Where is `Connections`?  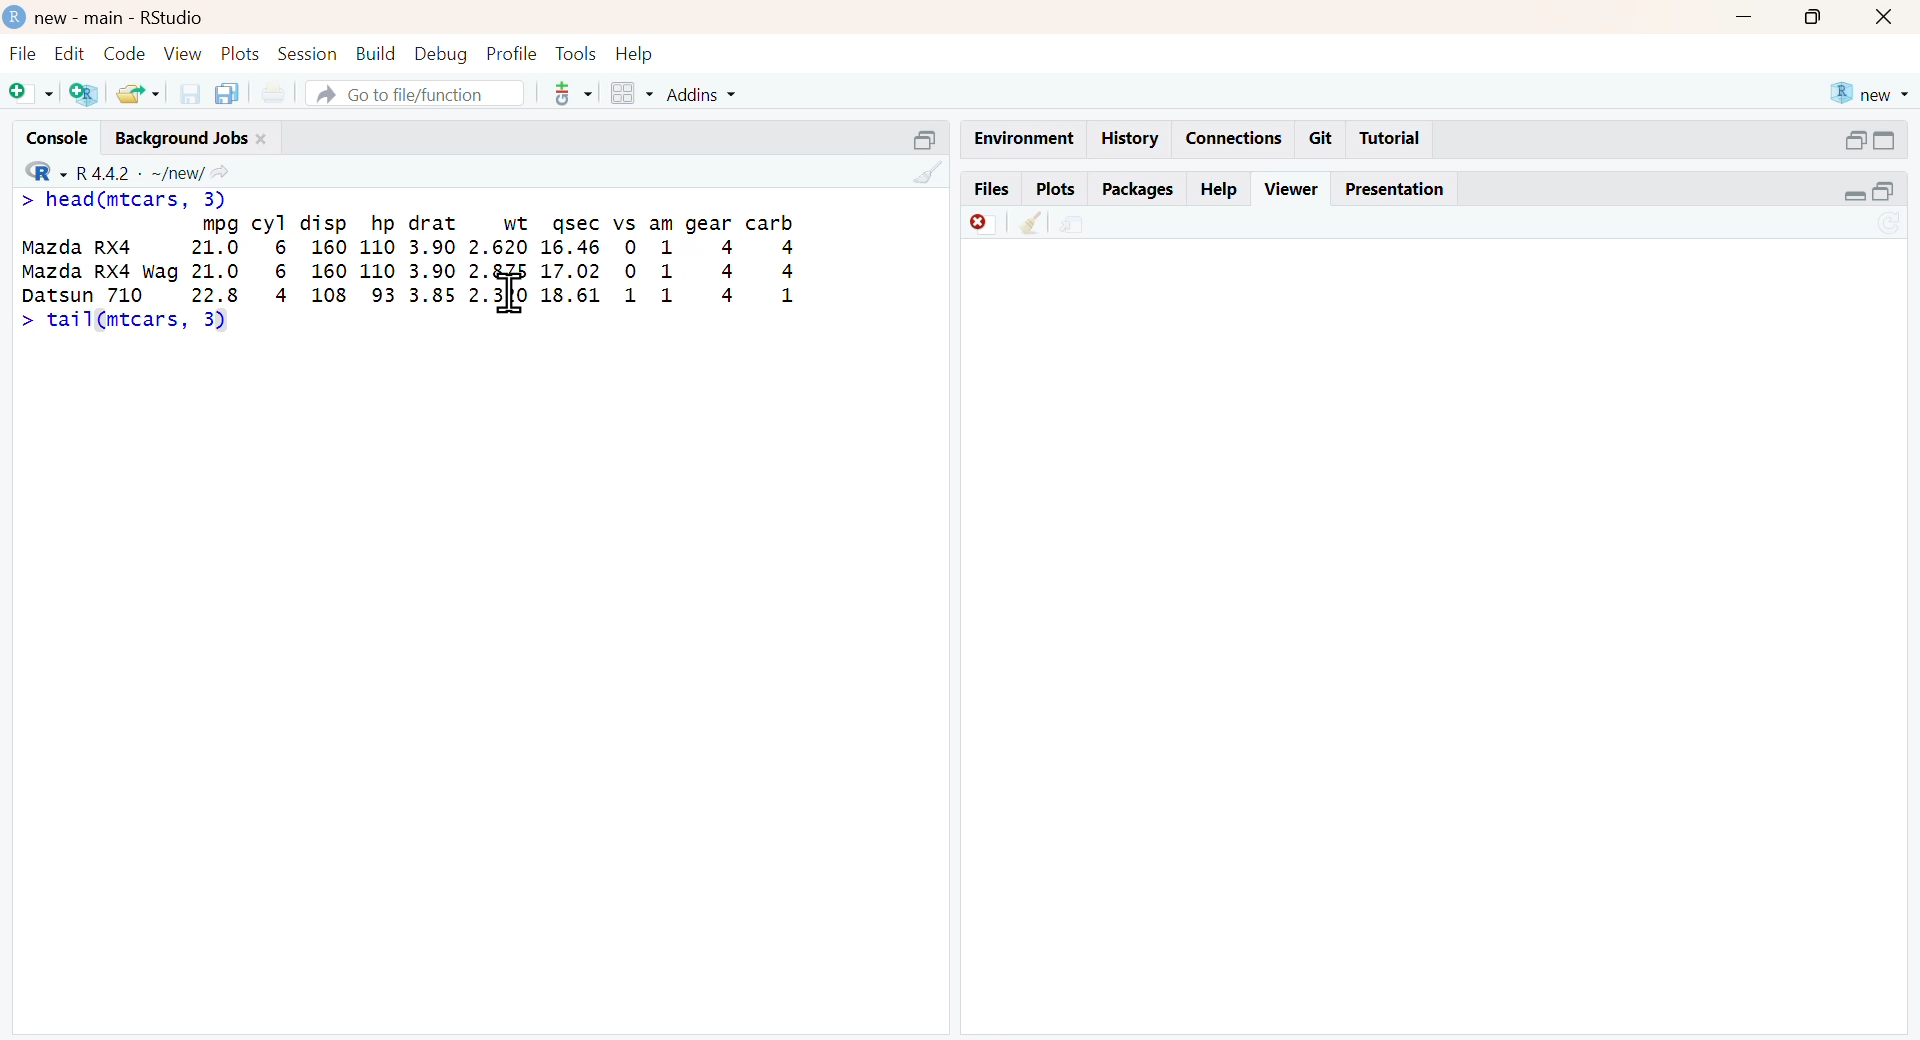 Connections is located at coordinates (1231, 136).